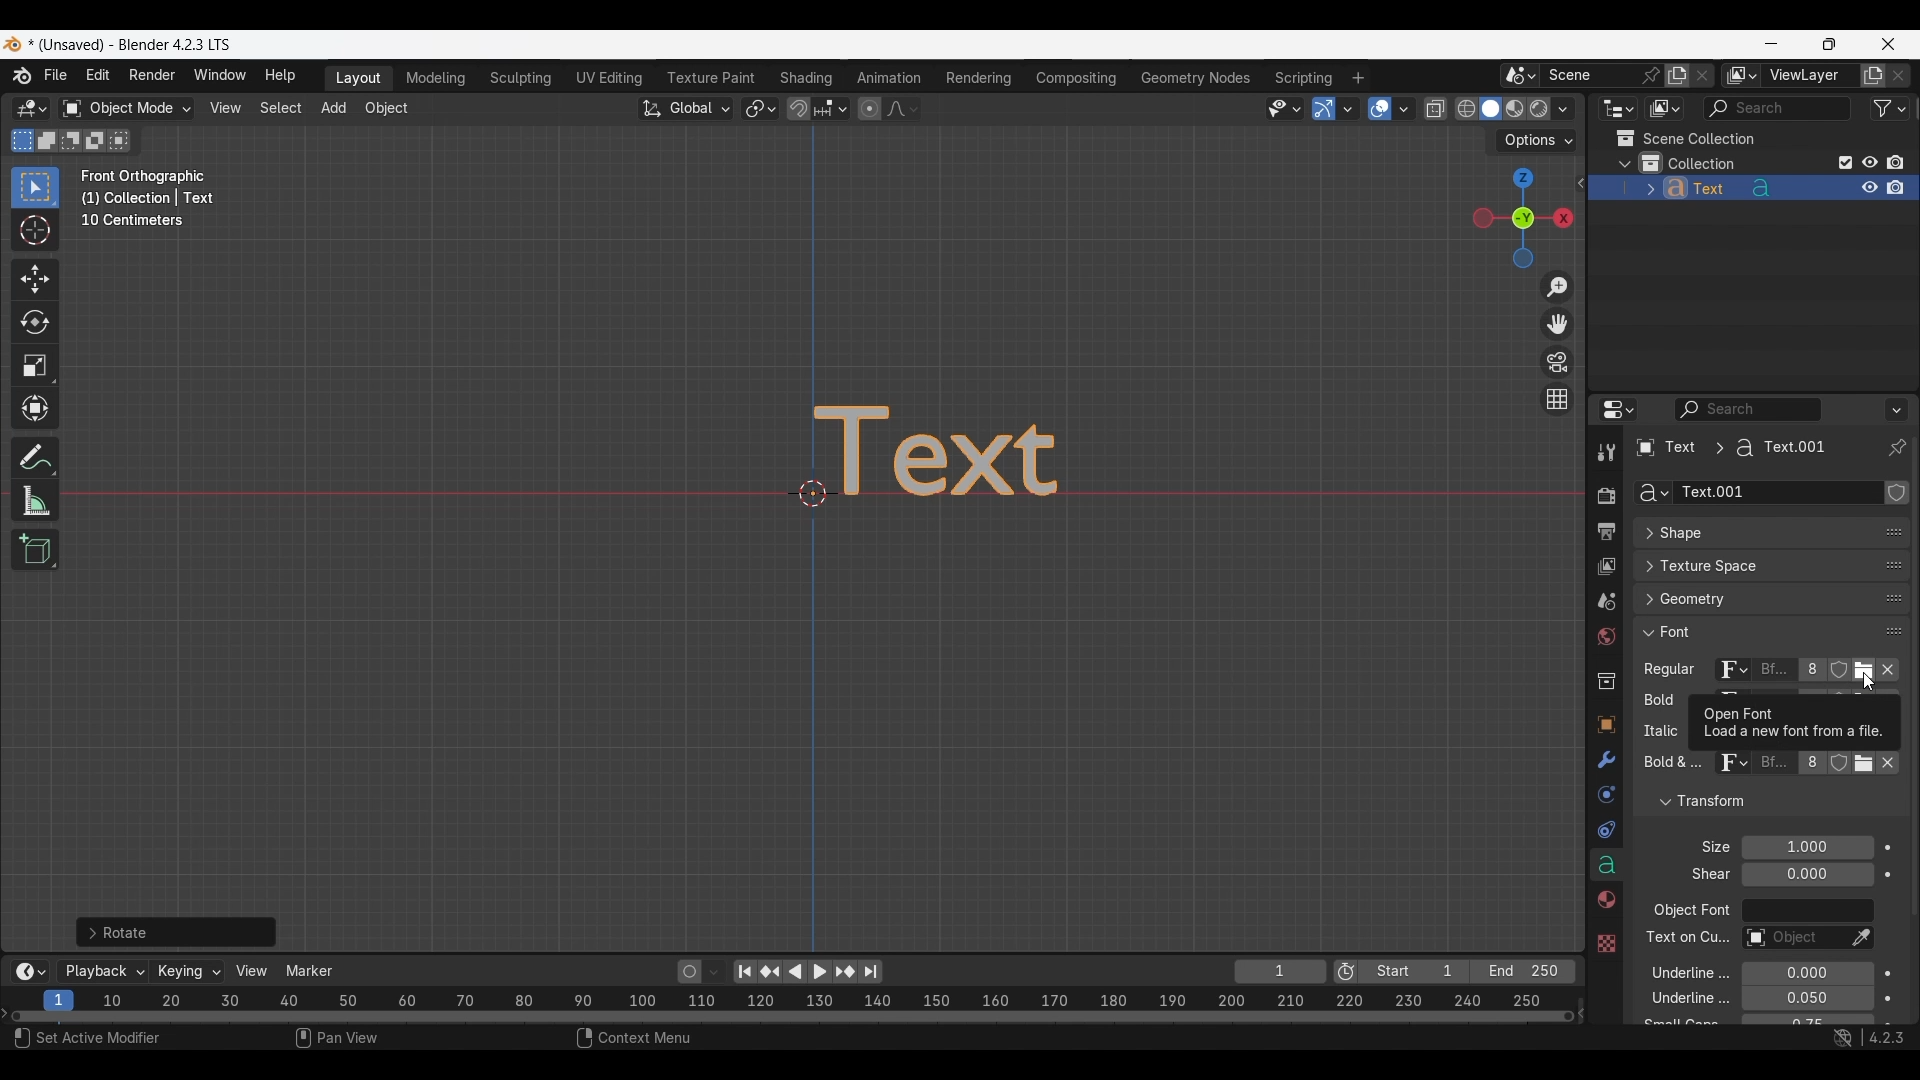  What do you see at coordinates (1749, 409) in the screenshot?
I see `Display filter` at bounding box center [1749, 409].